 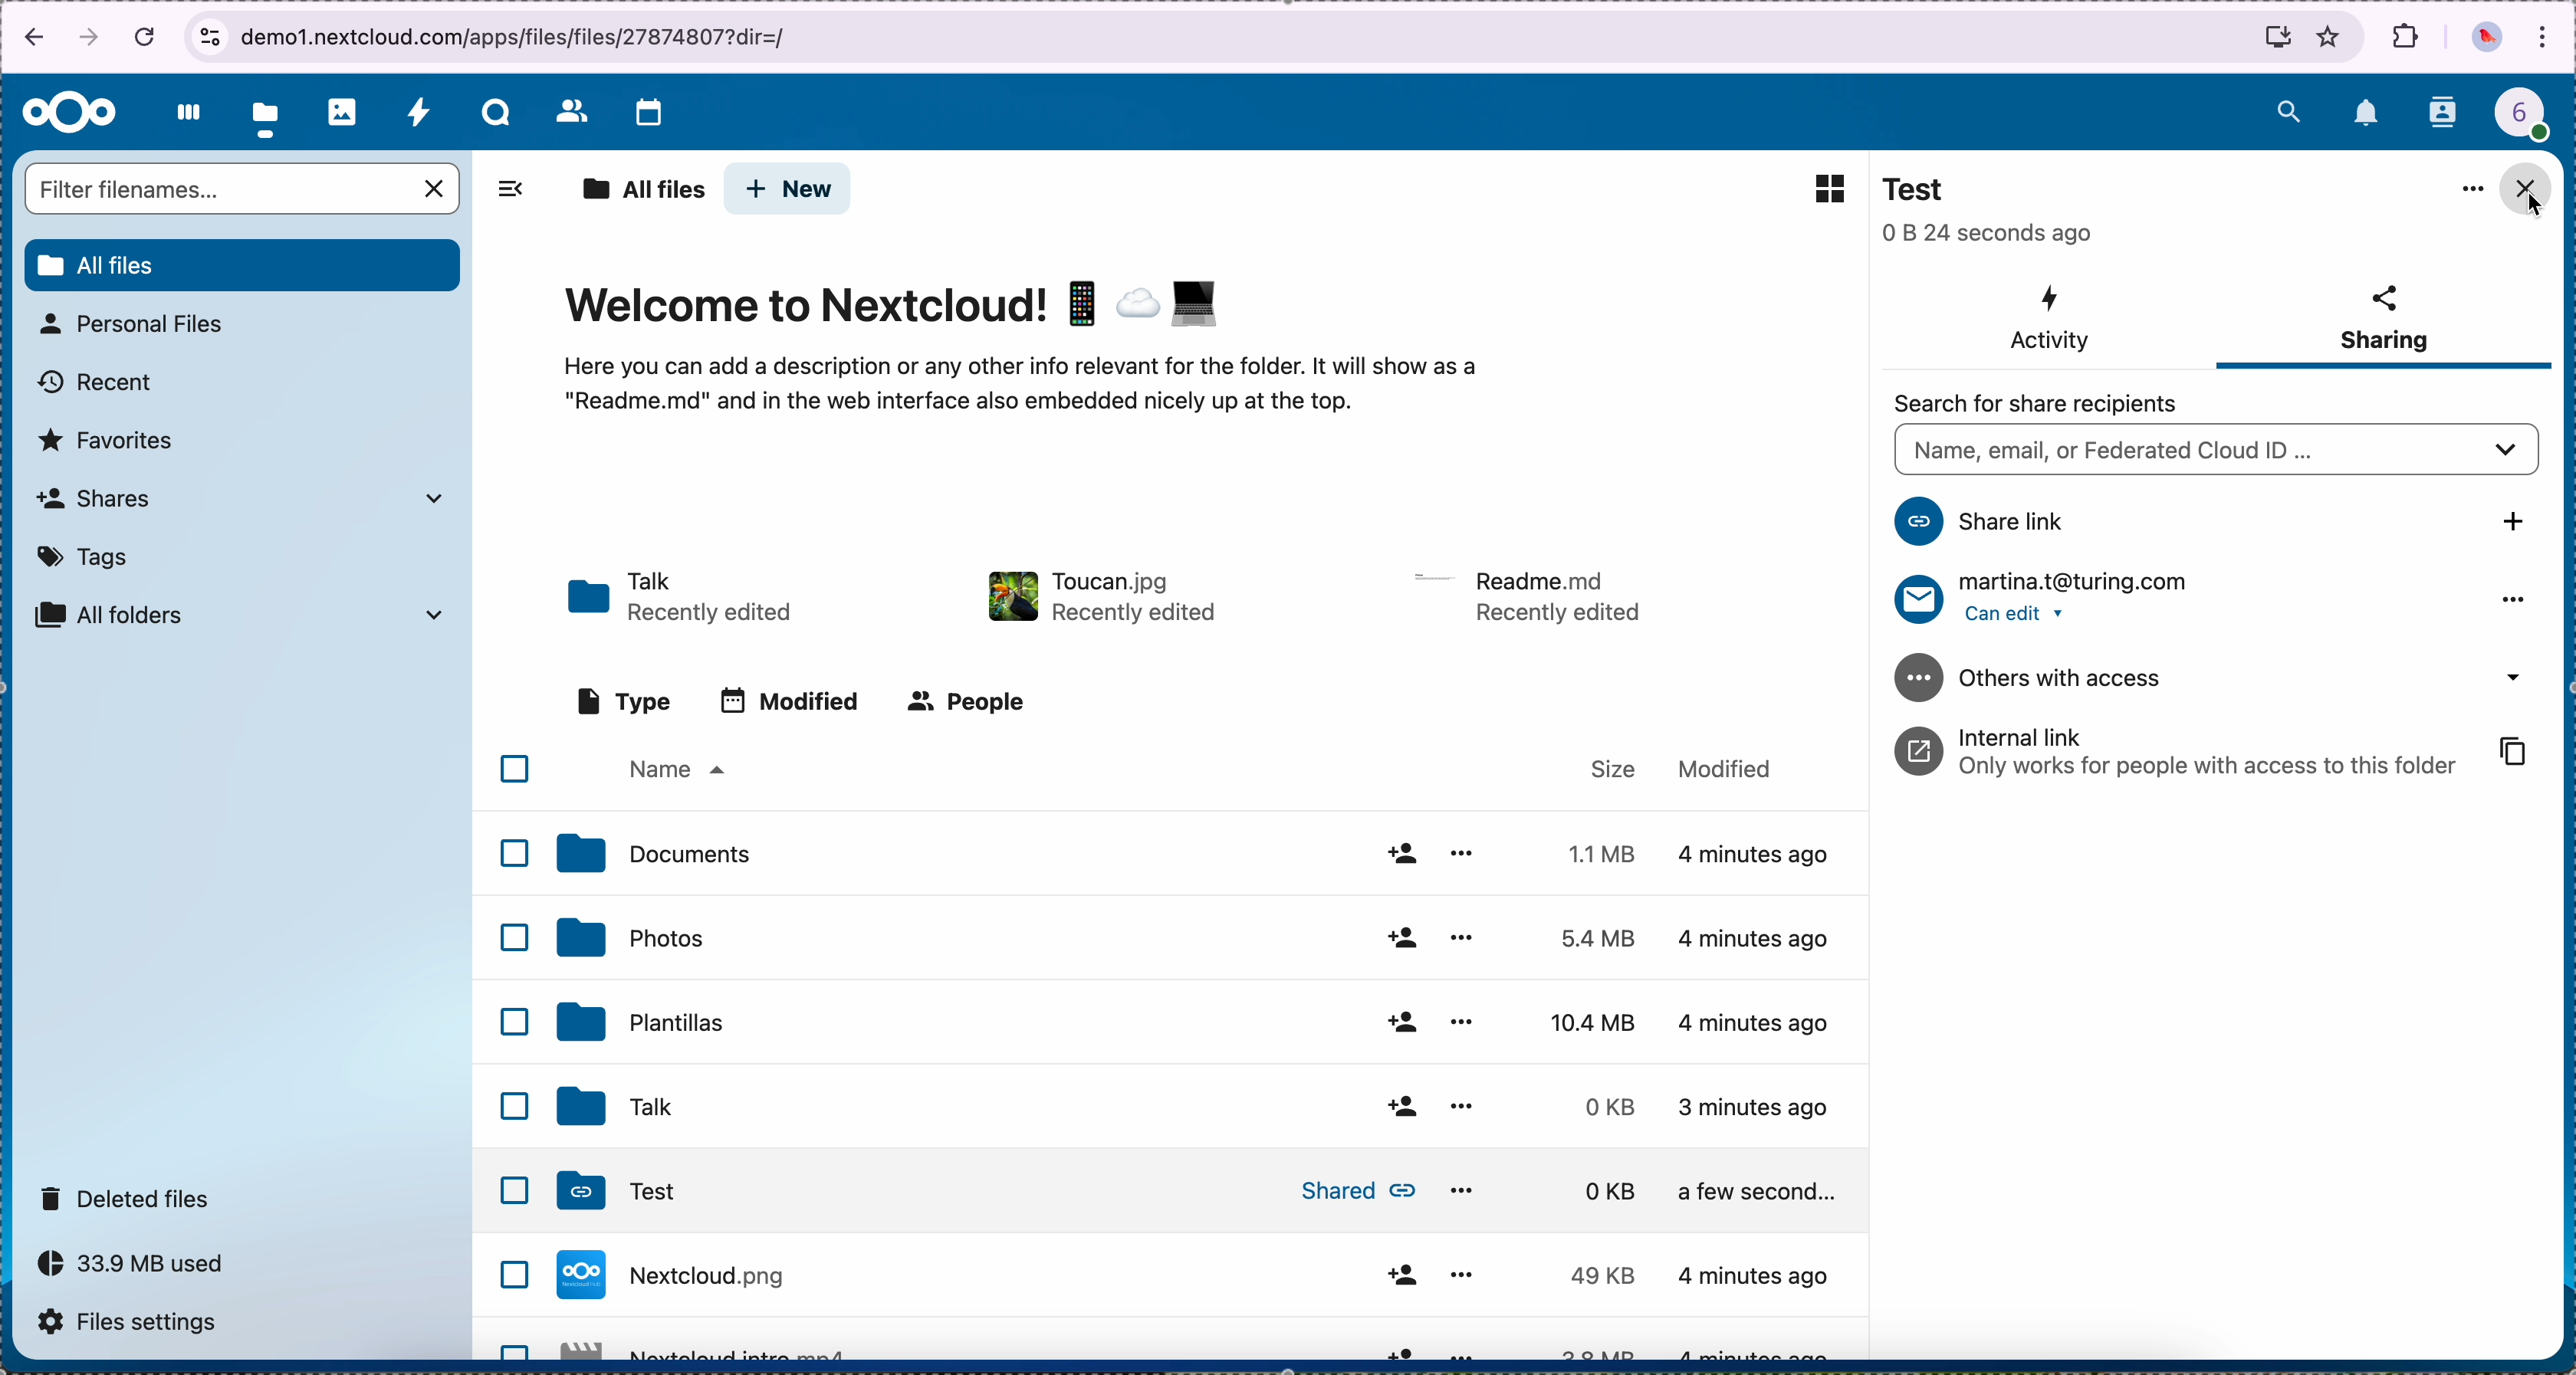 I want to click on click on files button, so click(x=269, y=113).